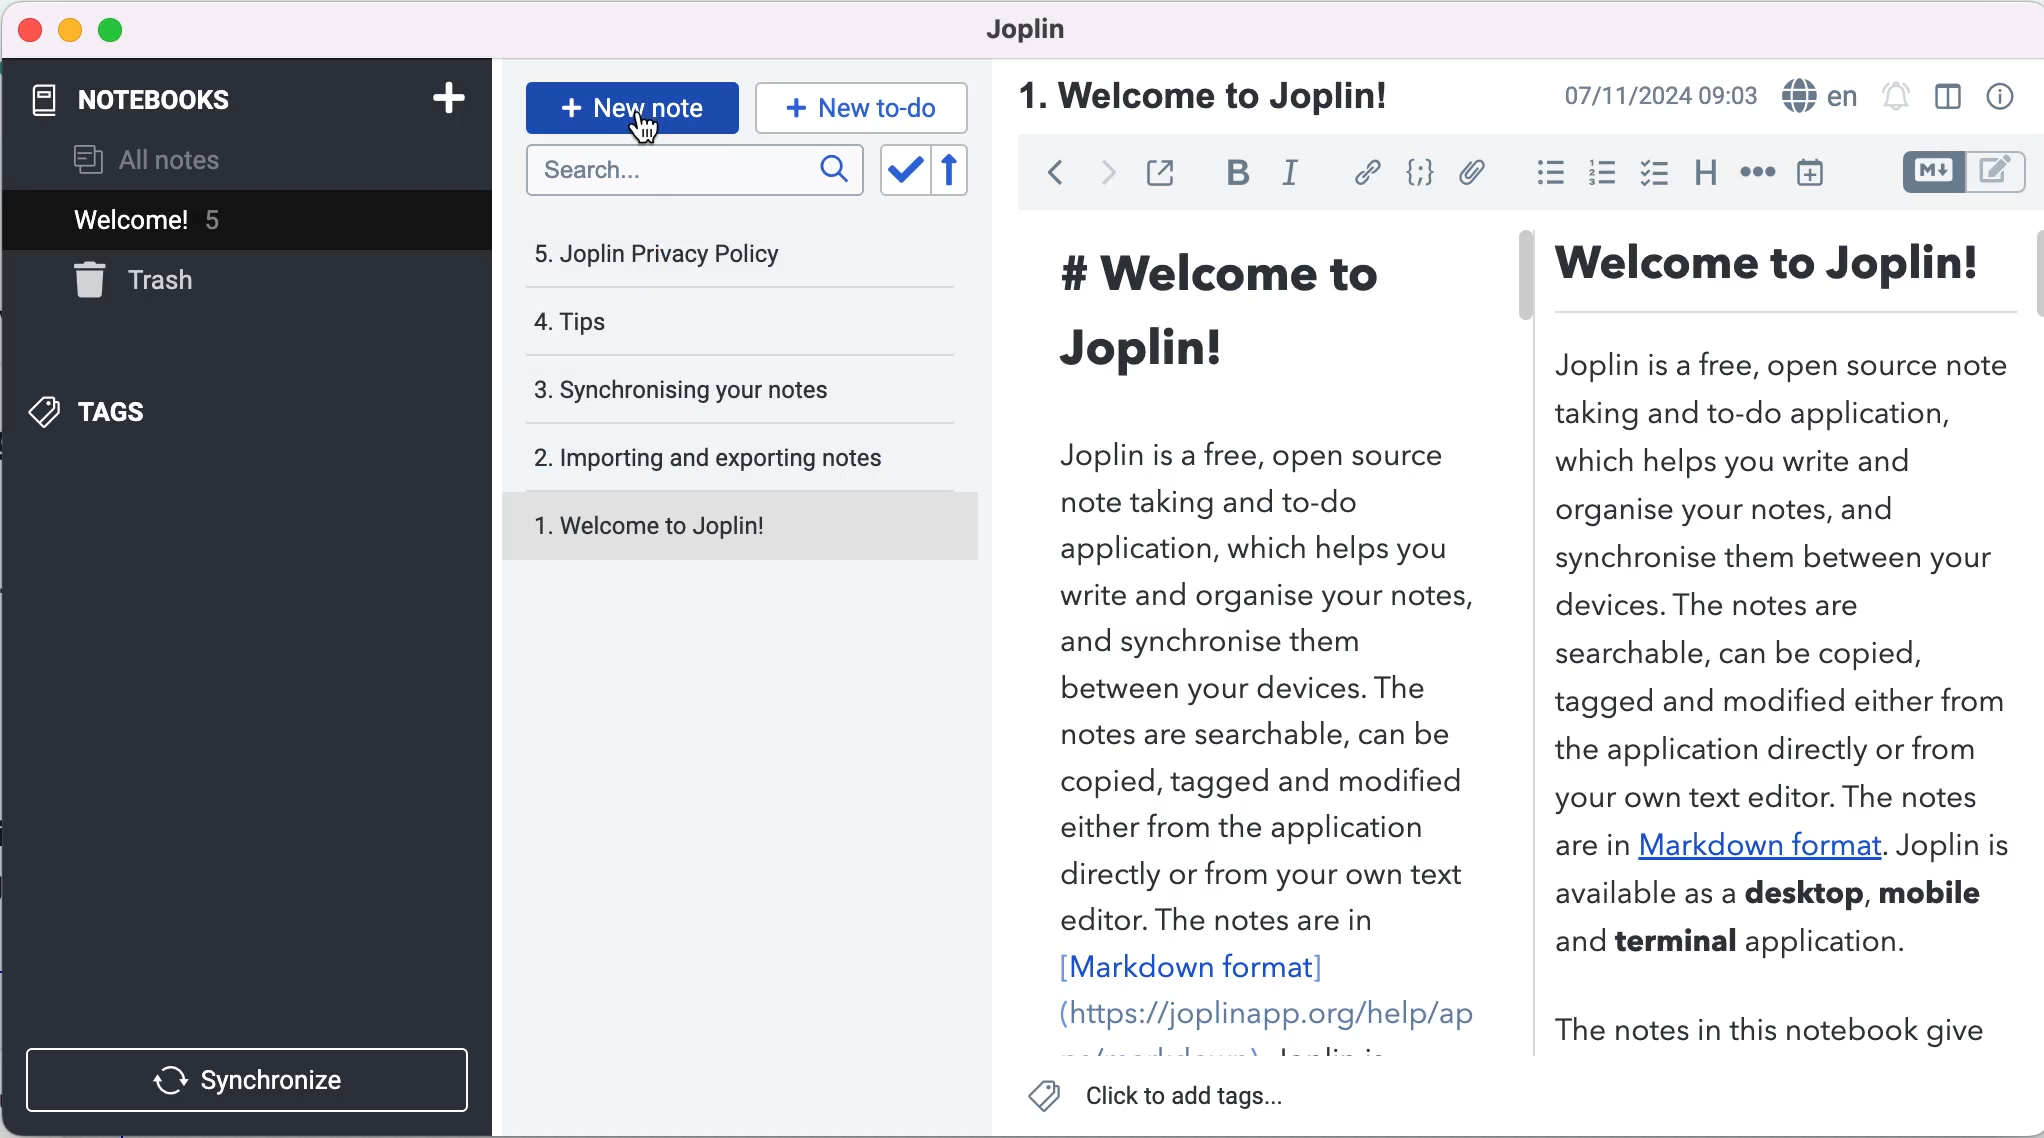  What do you see at coordinates (31, 31) in the screenshot?
I see `close` at bounding box center [31, 31].